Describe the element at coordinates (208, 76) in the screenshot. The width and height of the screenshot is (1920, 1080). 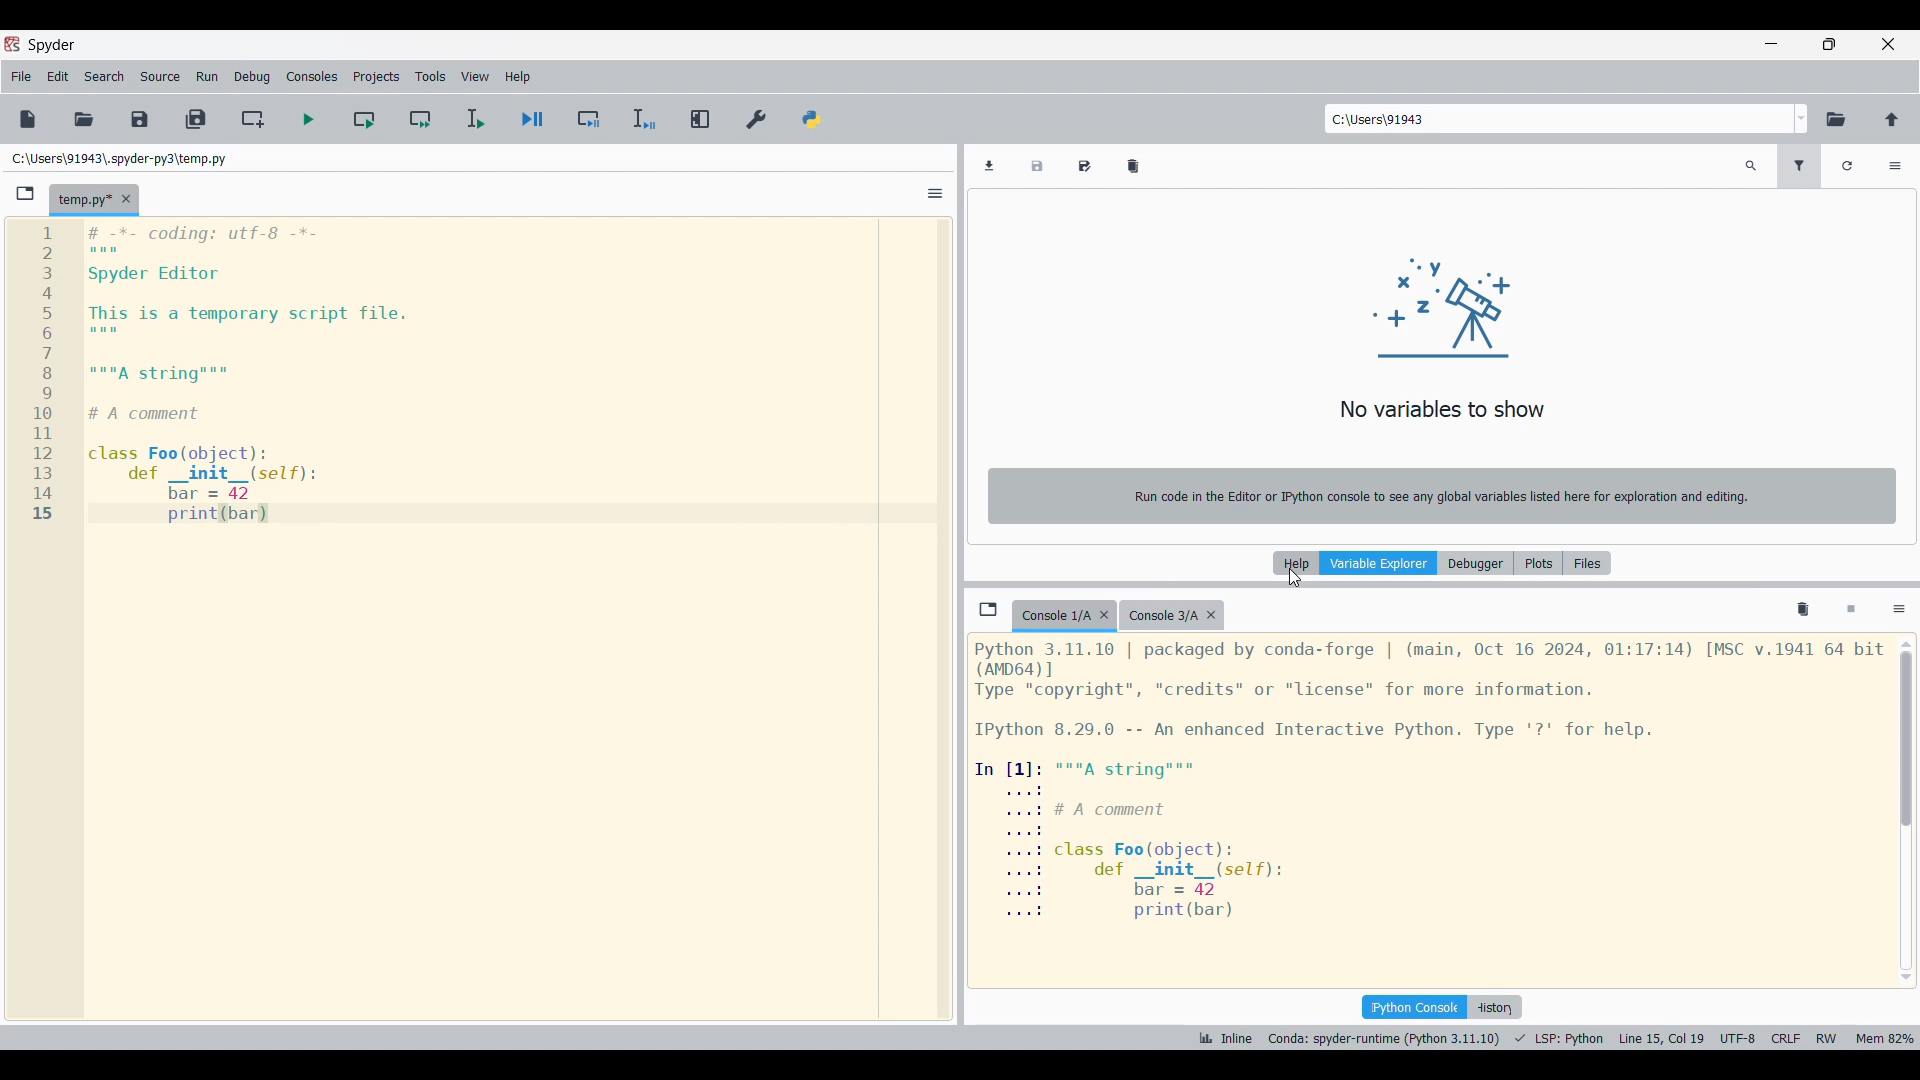
I see `Run menu` at that location.